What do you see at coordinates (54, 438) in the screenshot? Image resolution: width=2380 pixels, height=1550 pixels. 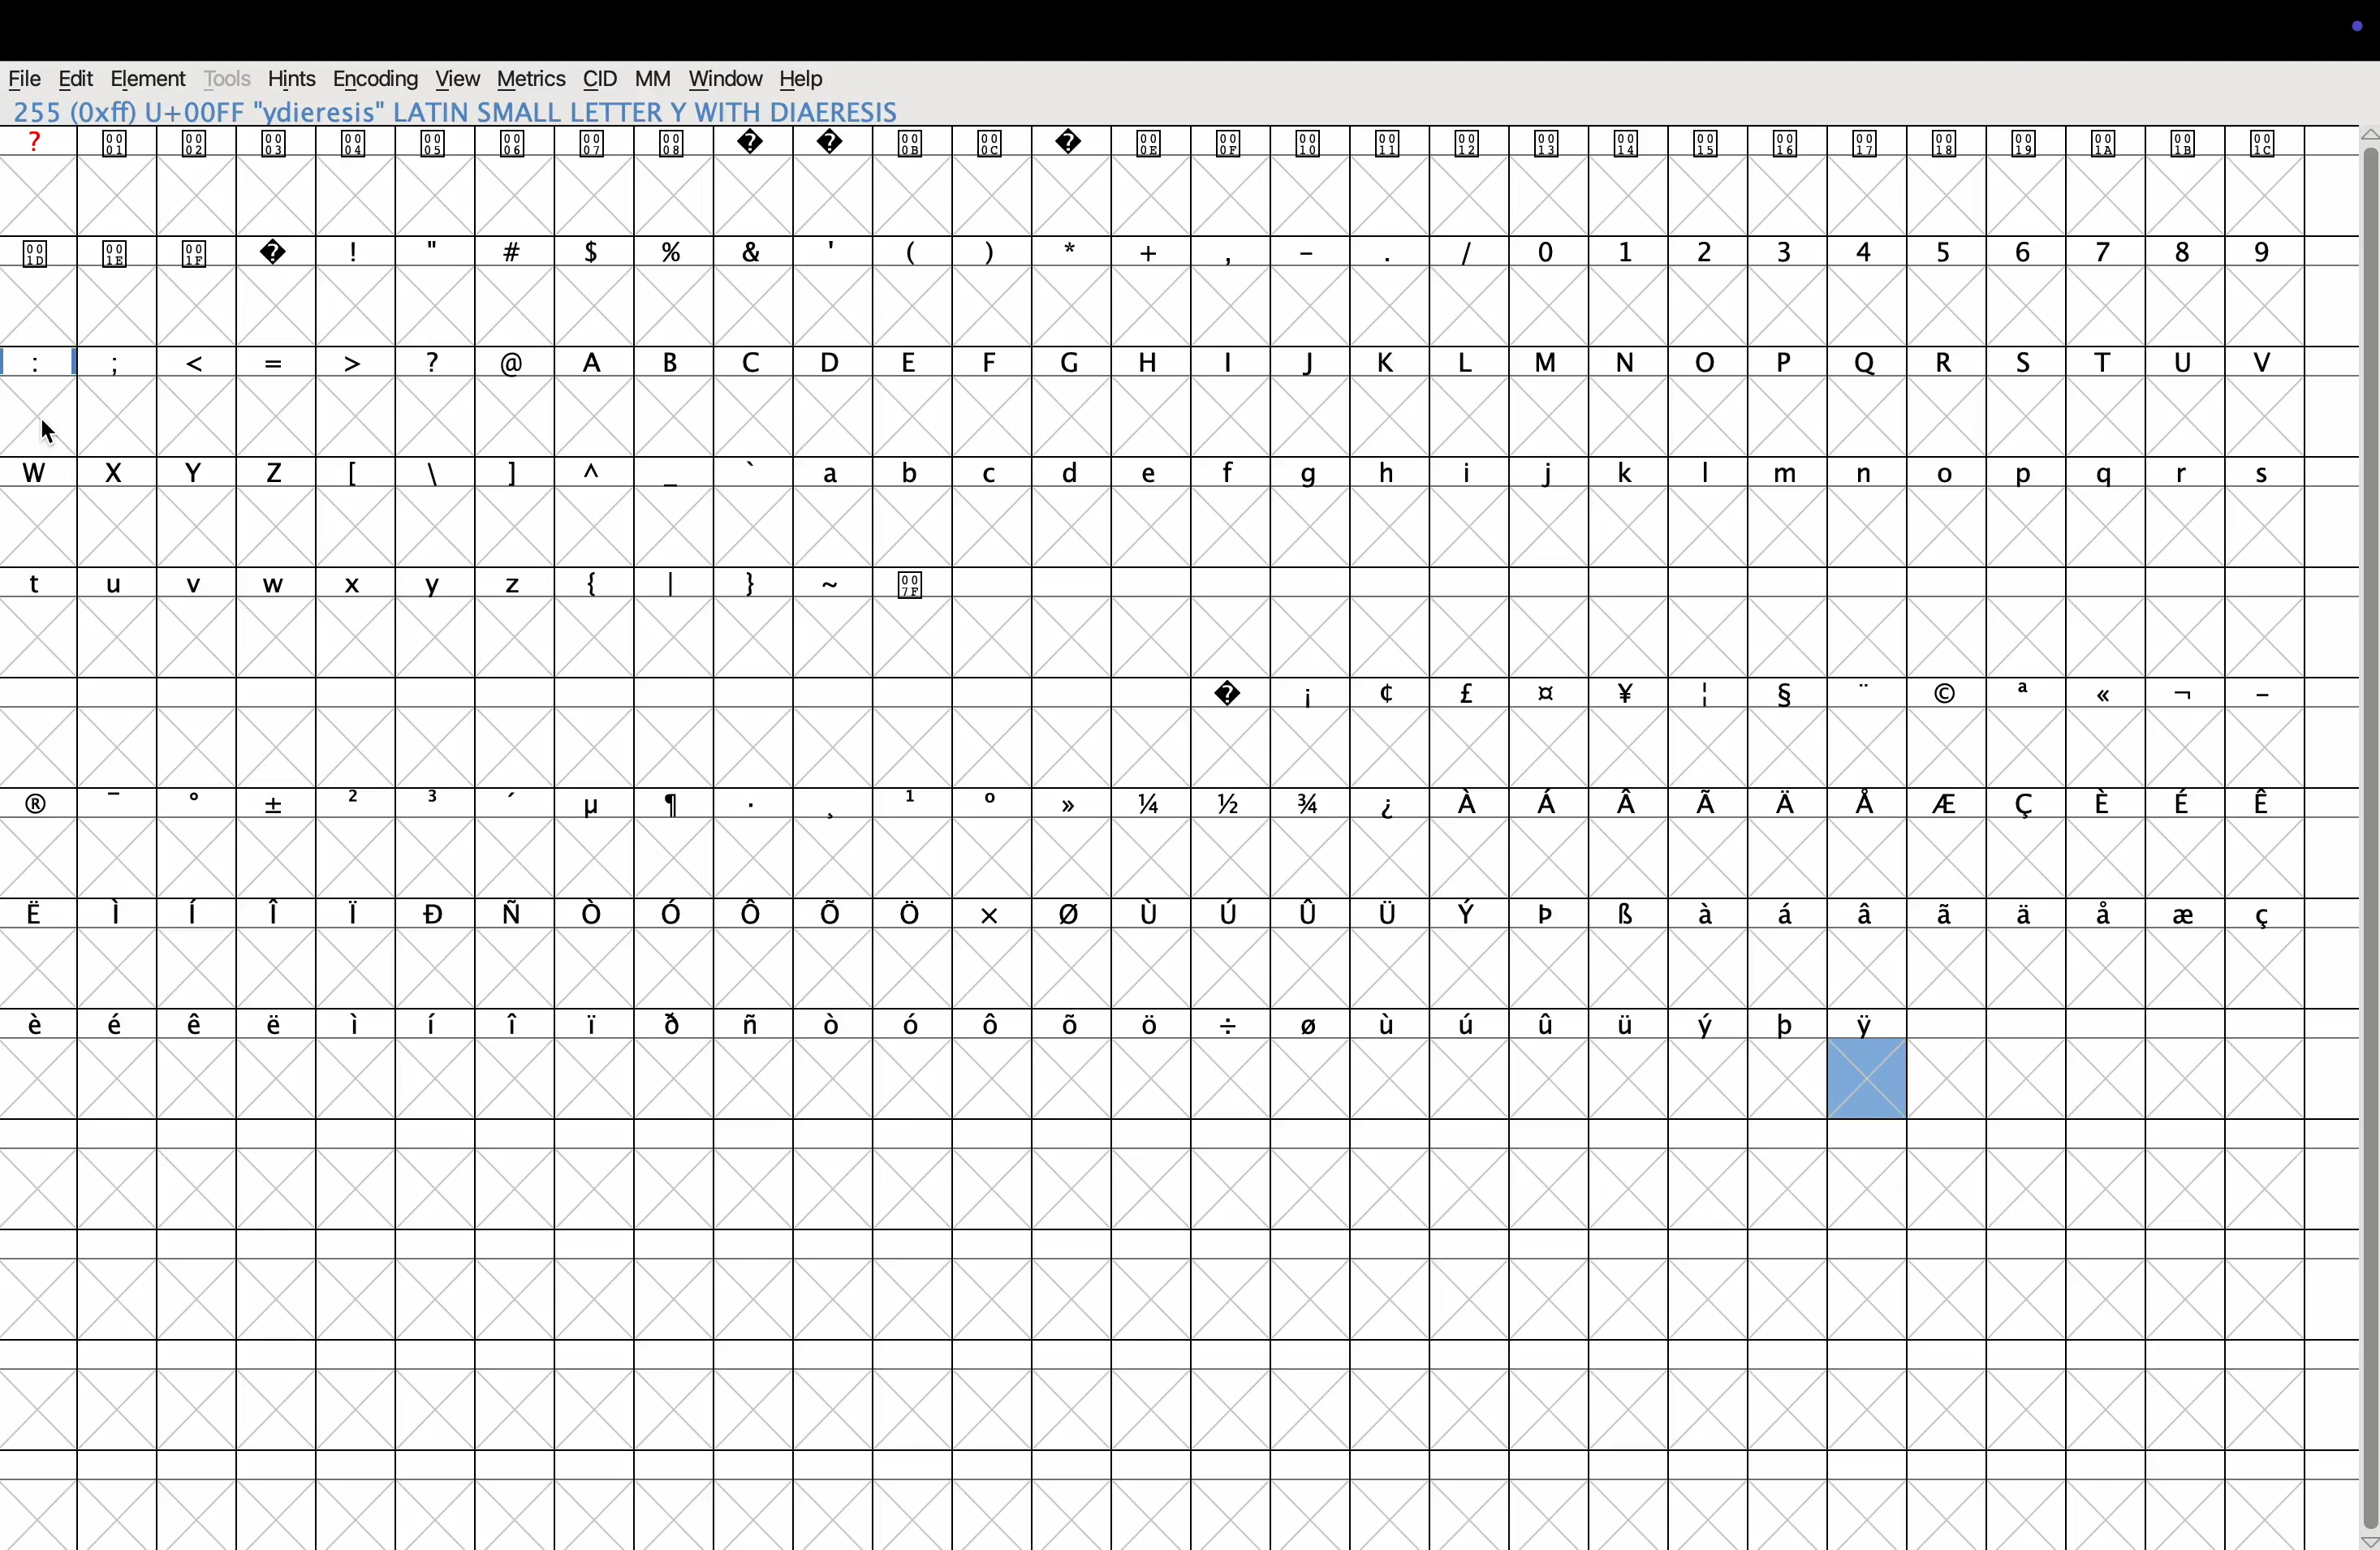 I see `cursor` at bounding box center [54, 438].